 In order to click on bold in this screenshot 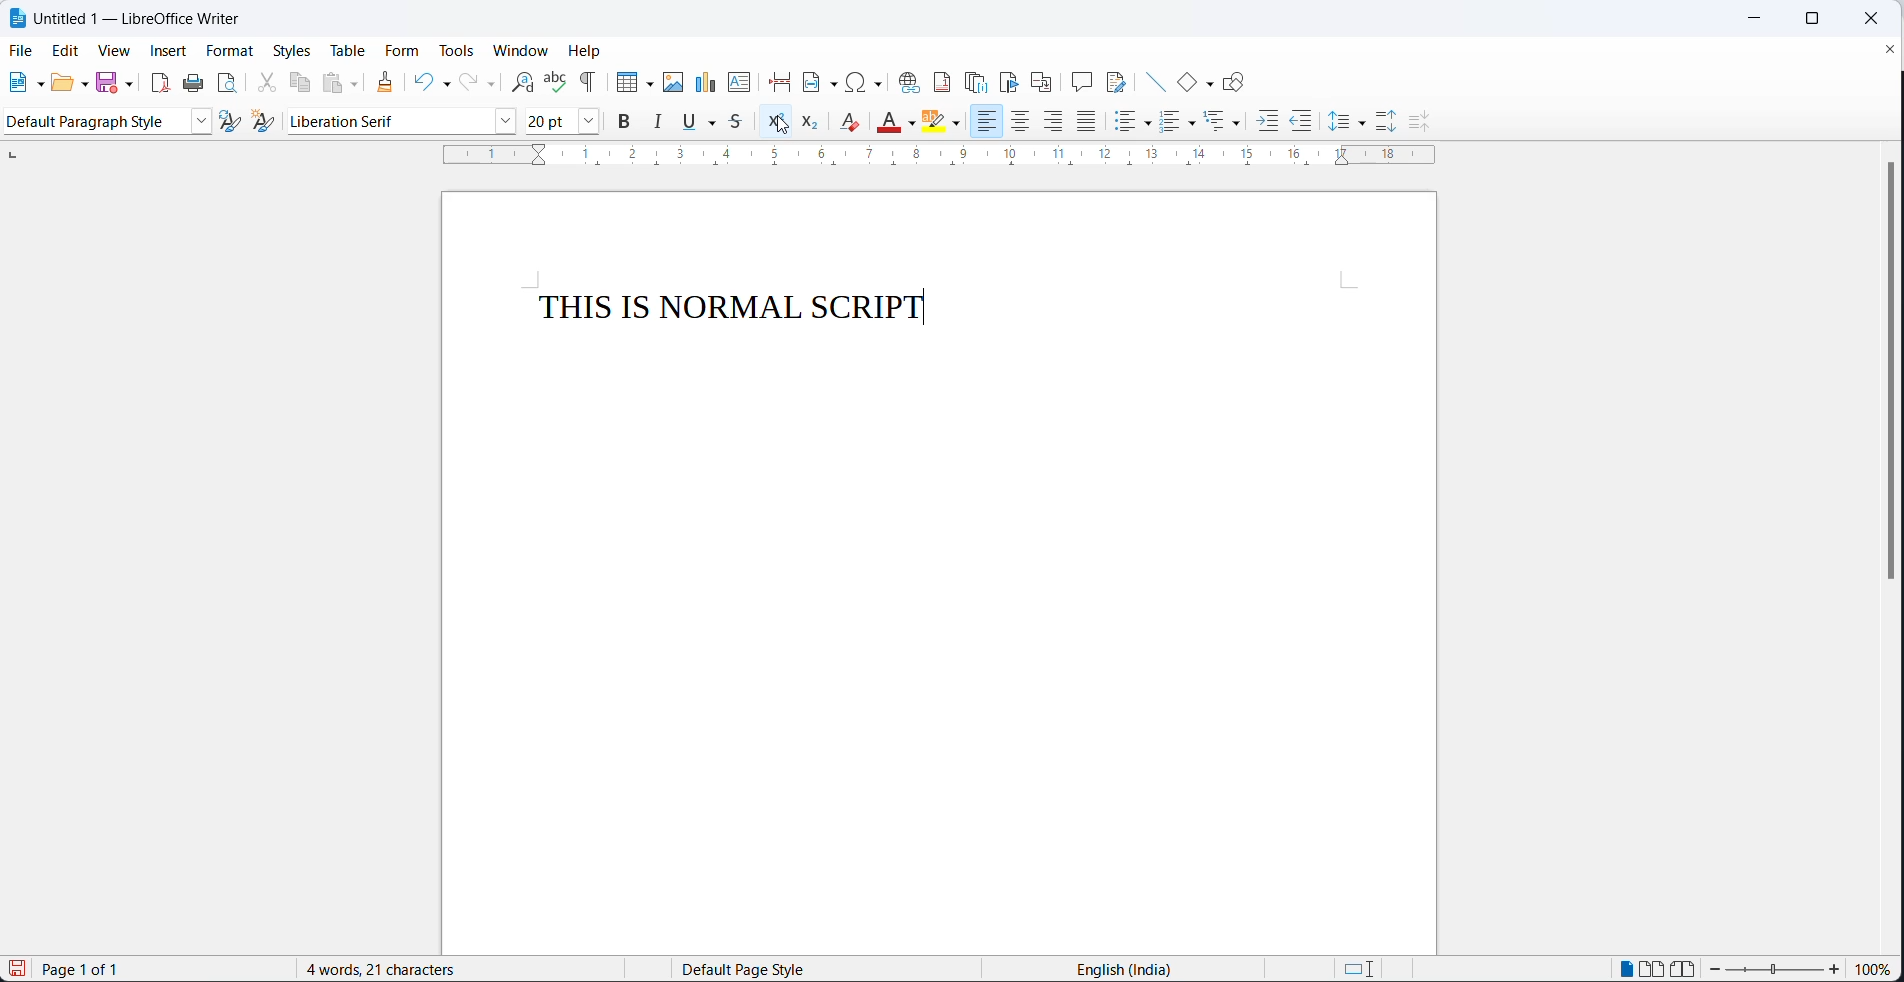, I will do `click(625, 121)`.